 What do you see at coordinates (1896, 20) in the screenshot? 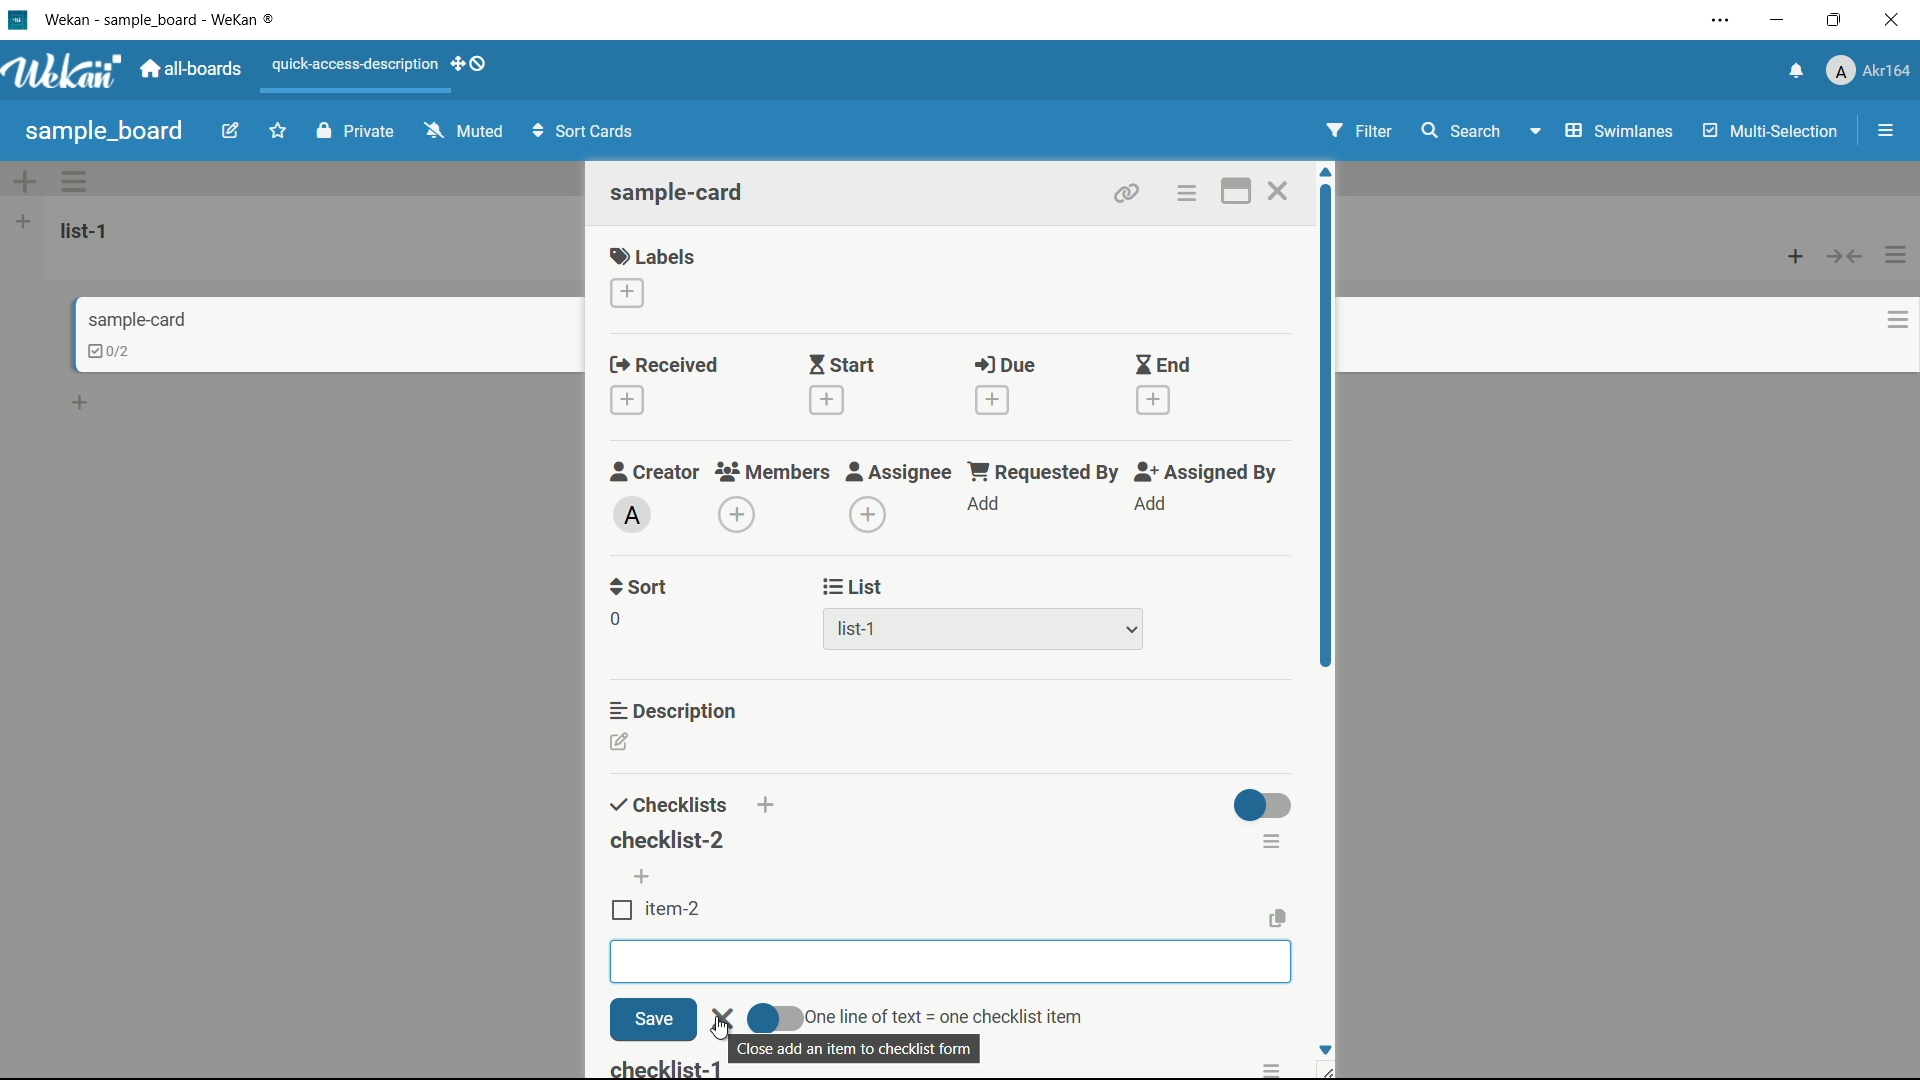
I see `close app` at bounding box center [1896, 20].